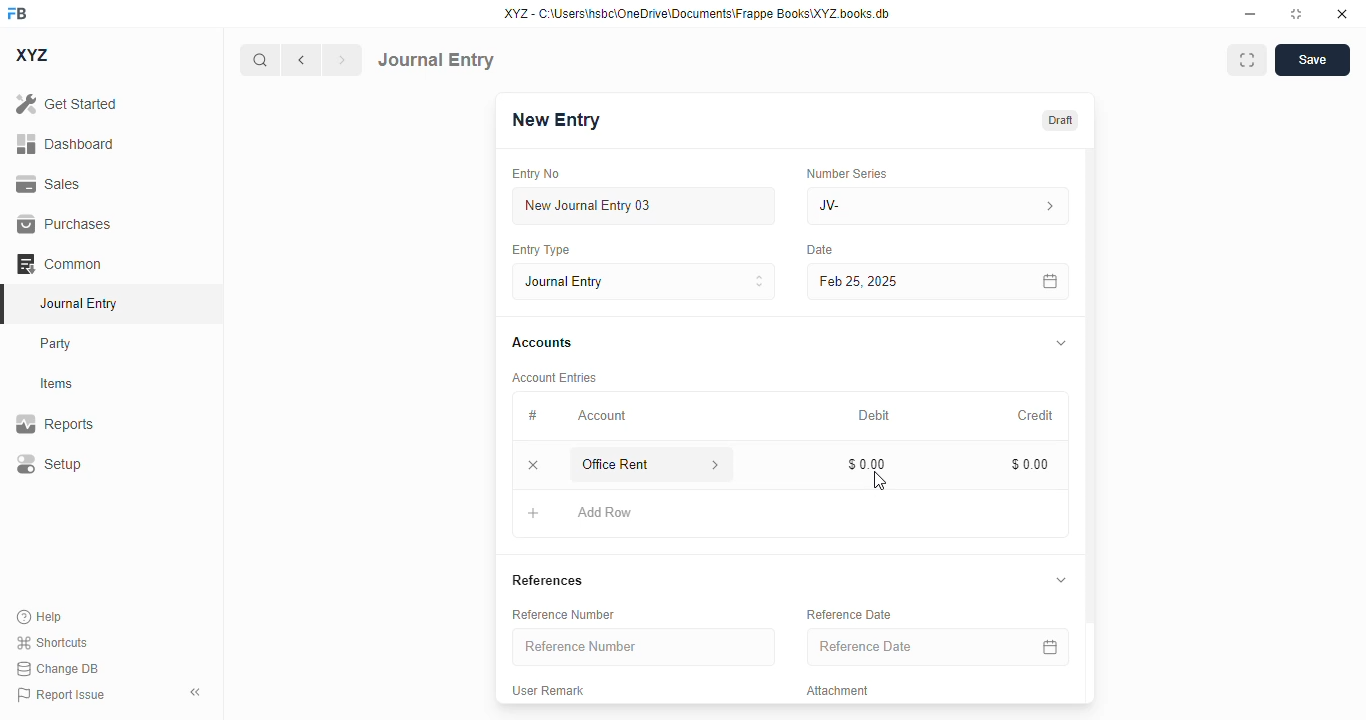 The height and width of the screenshot is (720, 1366). Describe the element at coordinates (554, 377) in the screenshot. I see `account entries` at that location.